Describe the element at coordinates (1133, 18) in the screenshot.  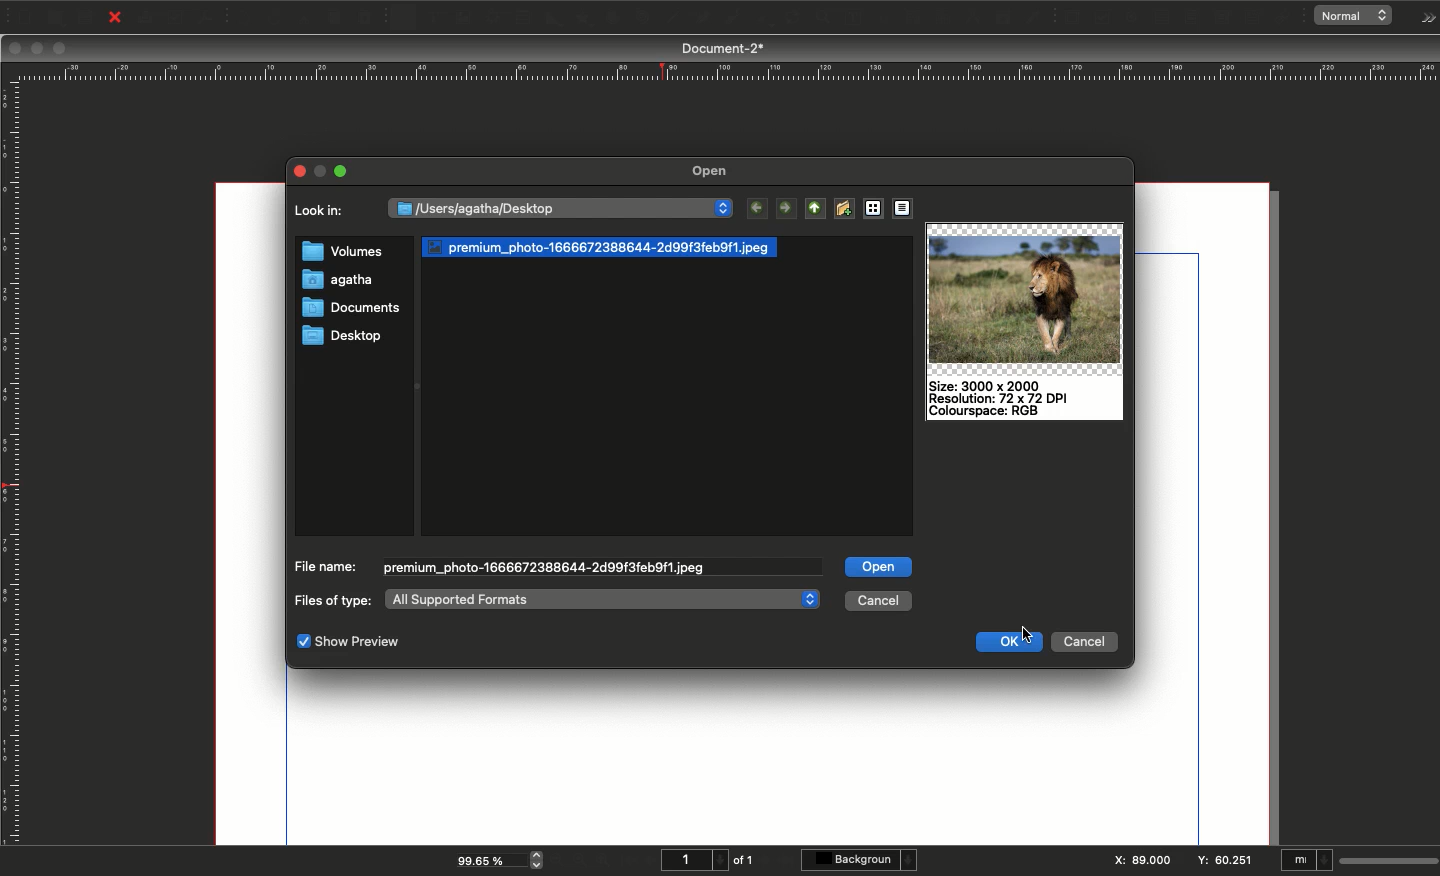
I see `PDF radio button` at that location.